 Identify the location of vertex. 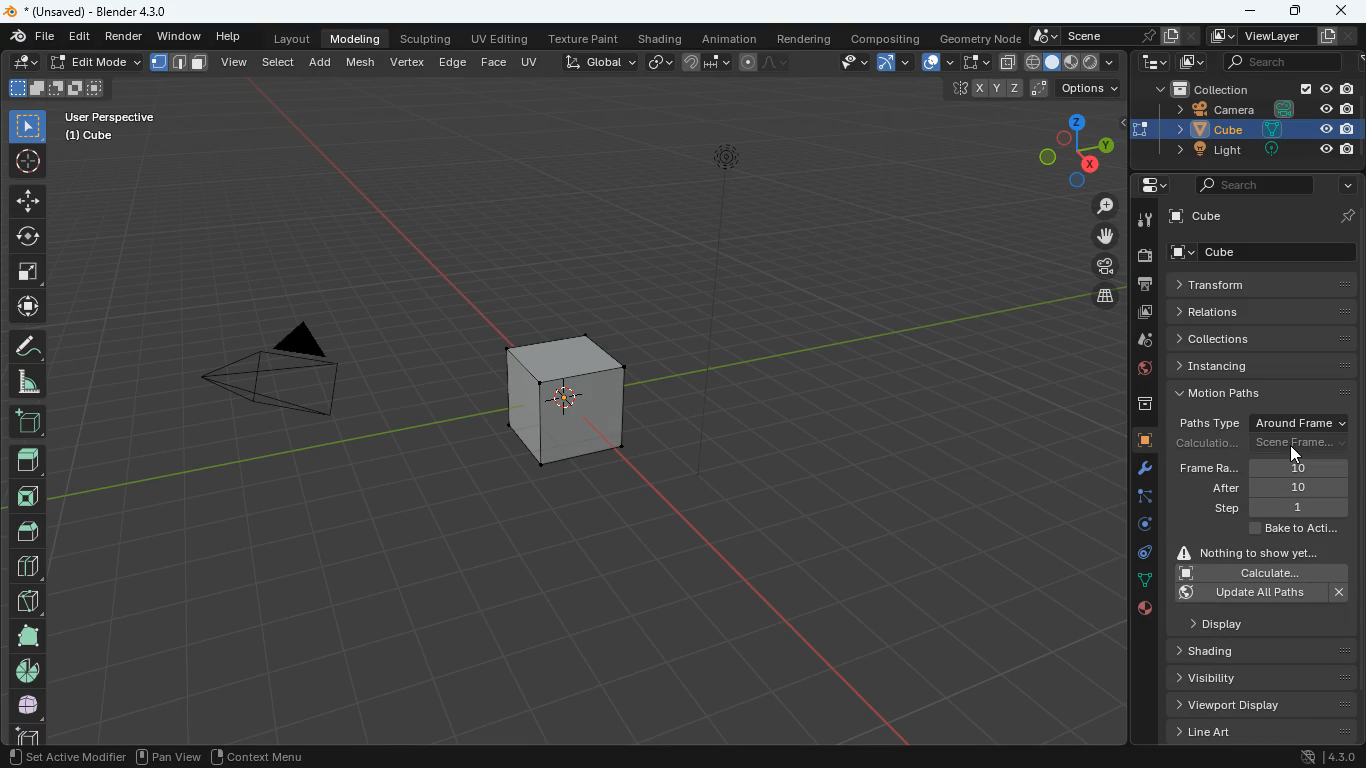
(407, 61).